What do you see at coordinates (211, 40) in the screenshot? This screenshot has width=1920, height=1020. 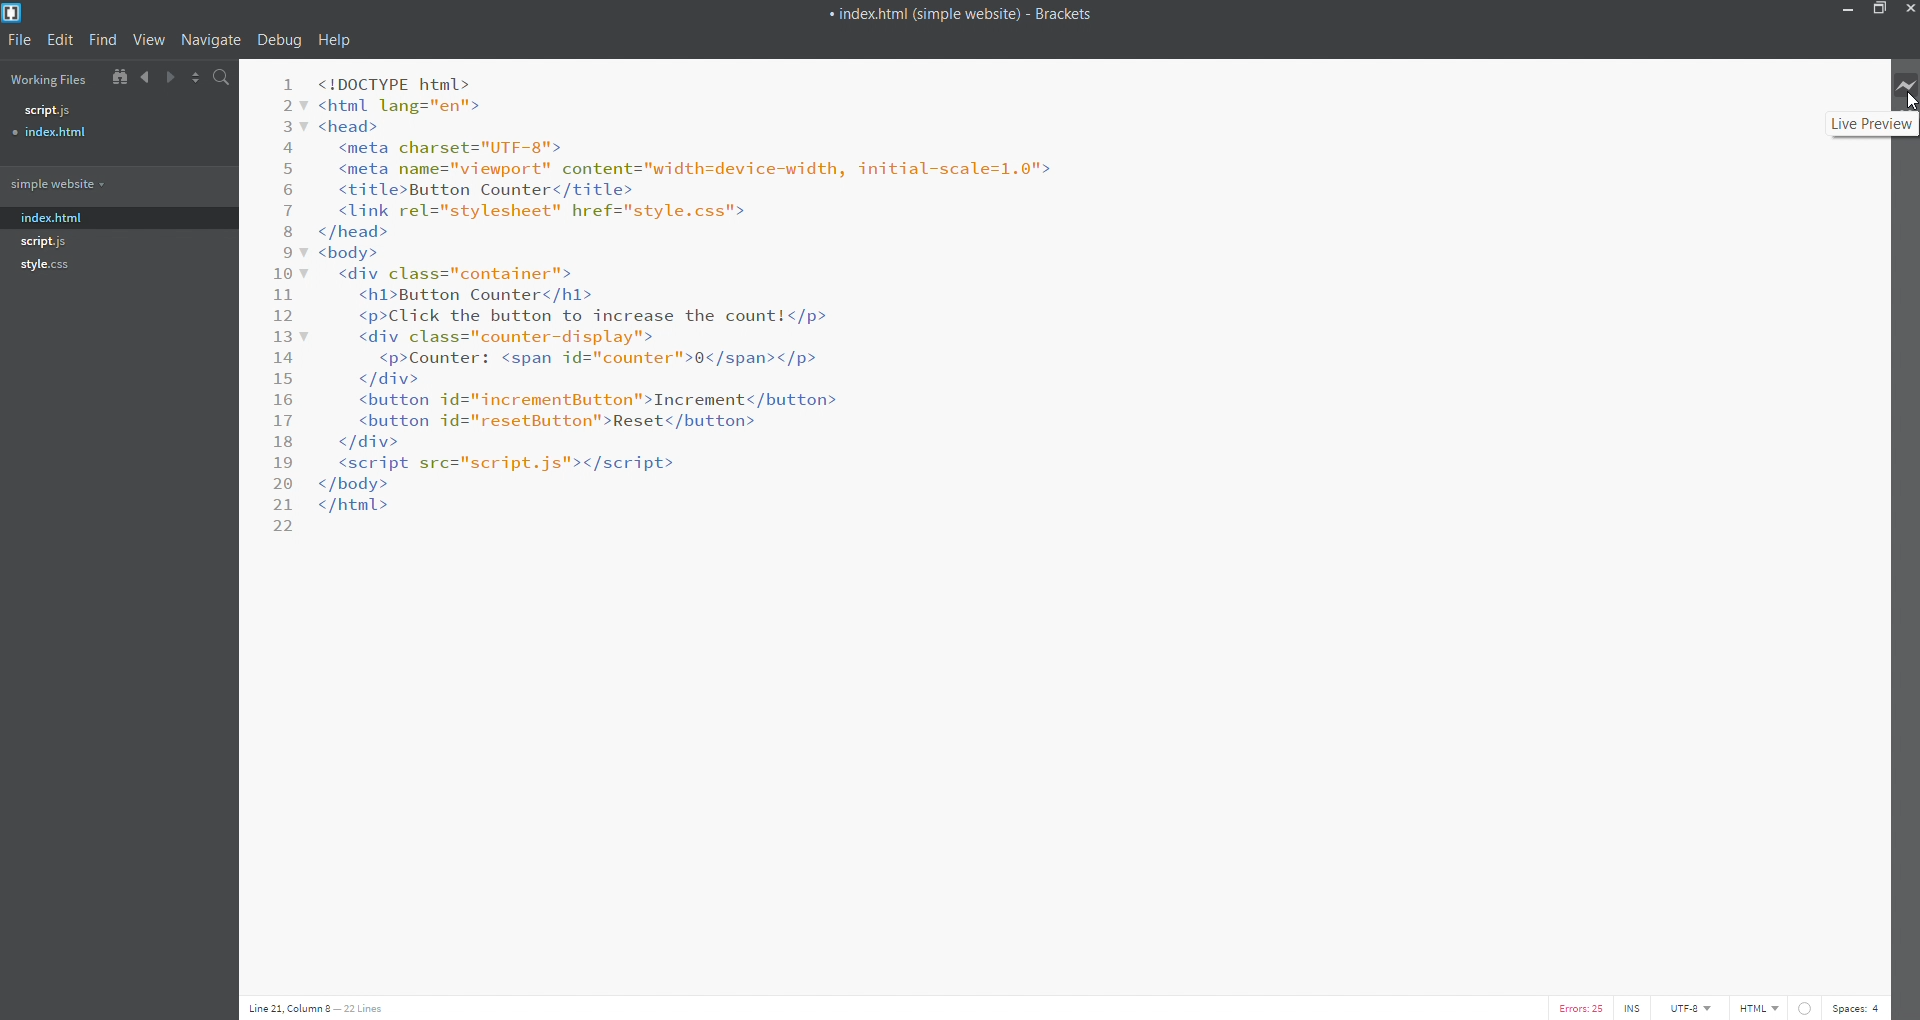 I see `navigate` at bounding box center [211, 40].